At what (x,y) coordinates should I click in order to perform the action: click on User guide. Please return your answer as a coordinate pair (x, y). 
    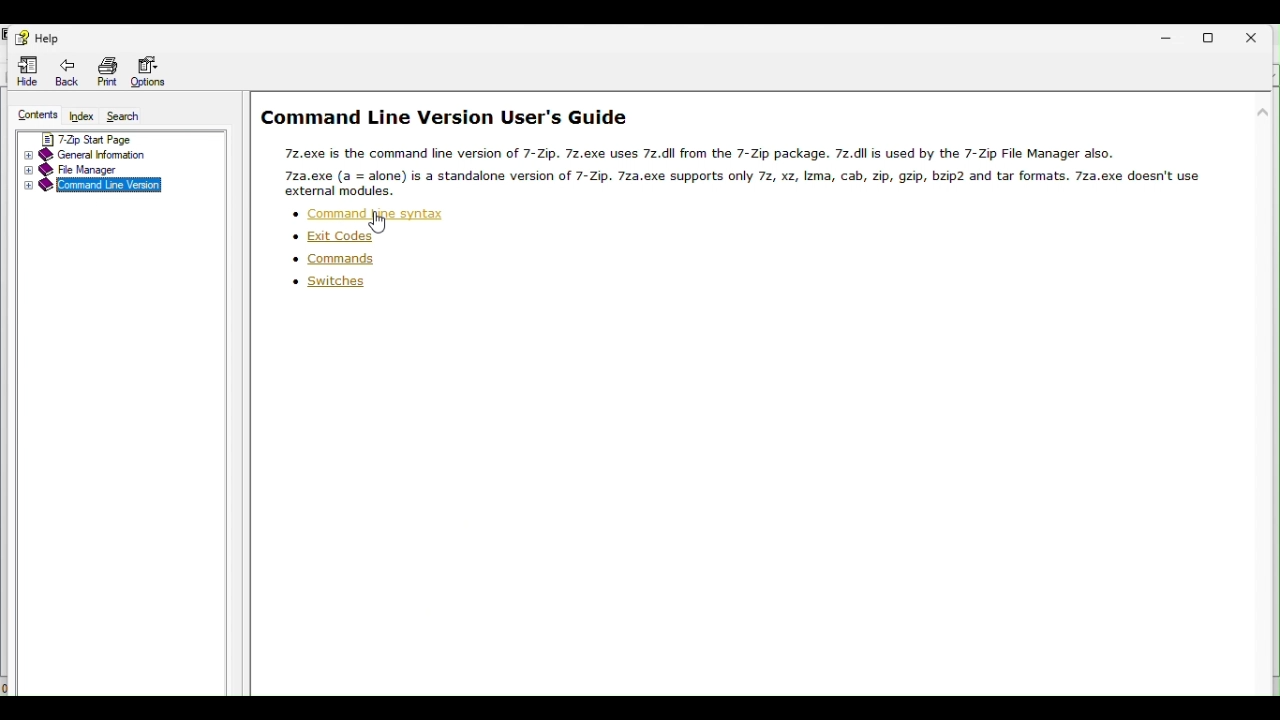
    Looking at the image, I should click on (736, 148).